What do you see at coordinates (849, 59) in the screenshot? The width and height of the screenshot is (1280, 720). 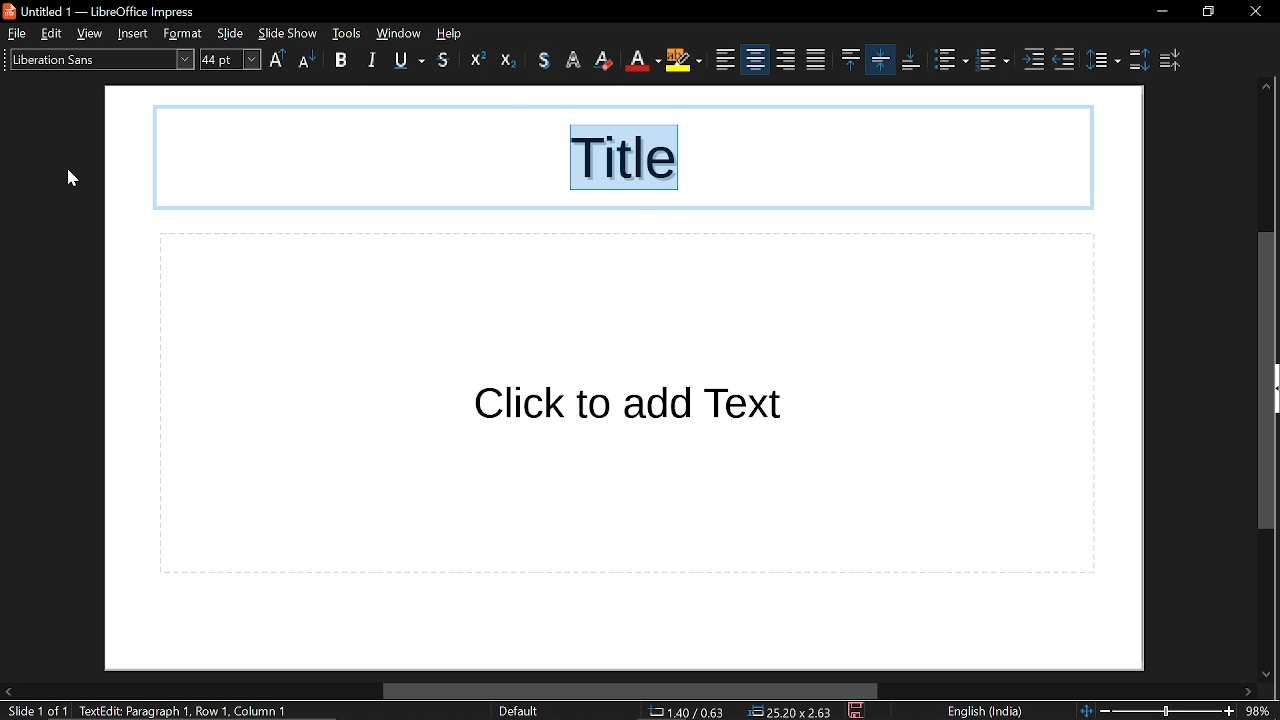 I see `center vertically` at bounding box center [849, 59].